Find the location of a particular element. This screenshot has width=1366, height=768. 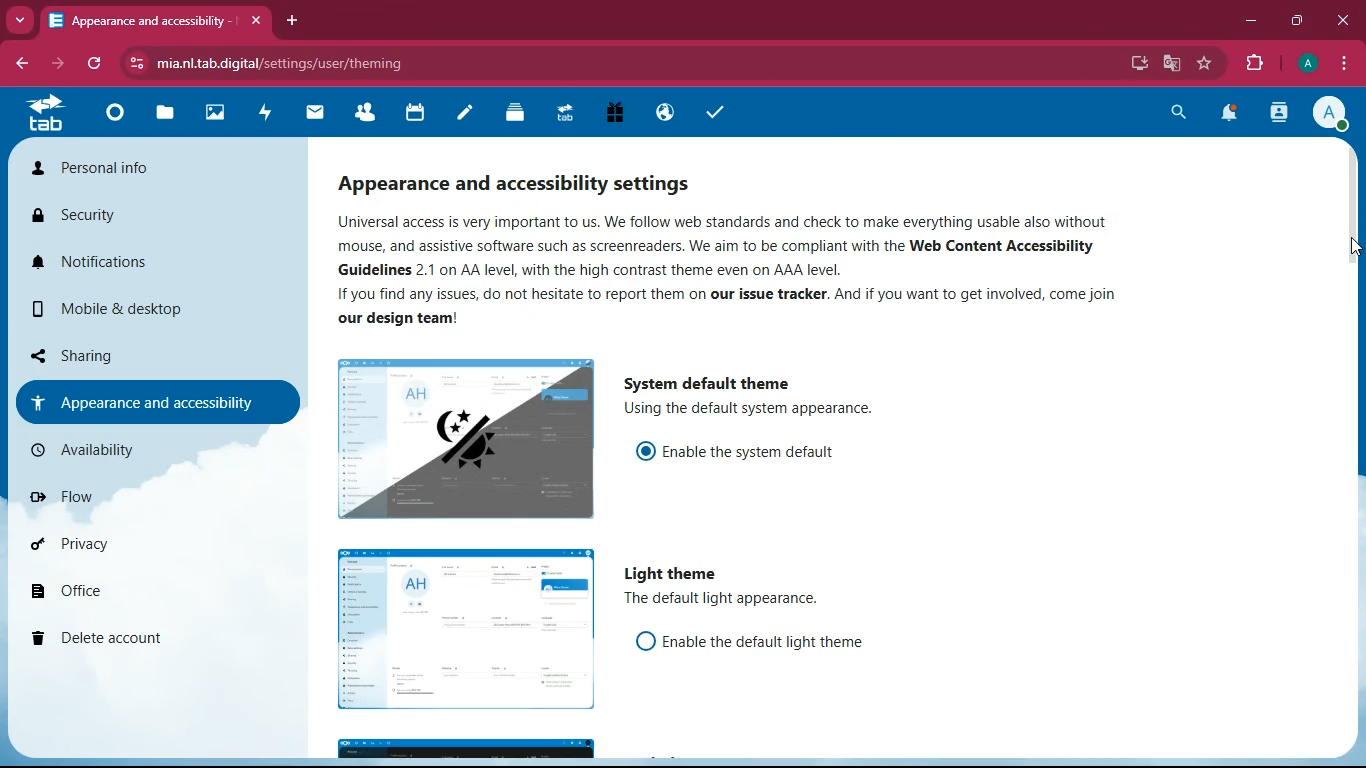

files is located at coordinates (167, 116).